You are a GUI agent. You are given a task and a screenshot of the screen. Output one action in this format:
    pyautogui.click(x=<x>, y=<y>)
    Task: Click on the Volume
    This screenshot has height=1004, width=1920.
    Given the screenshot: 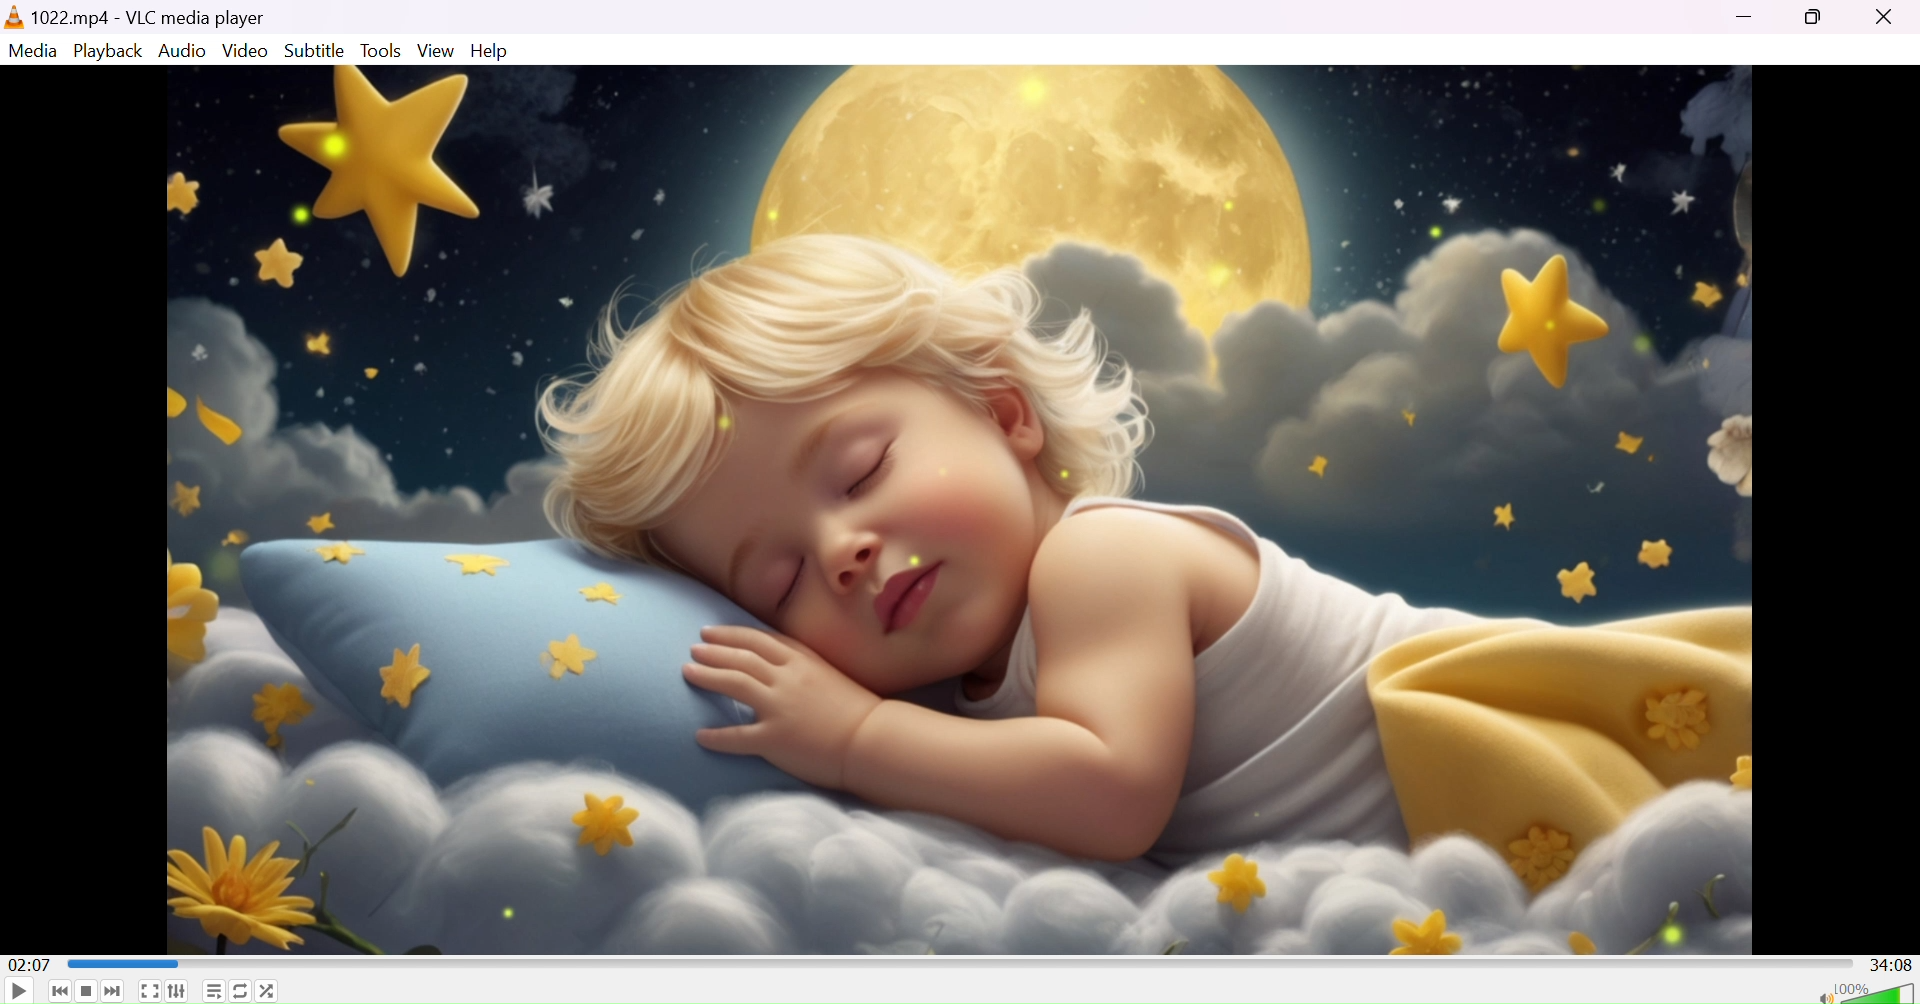 What is the action you would take?
    pyautogui.click(x=1876, y=990)
    